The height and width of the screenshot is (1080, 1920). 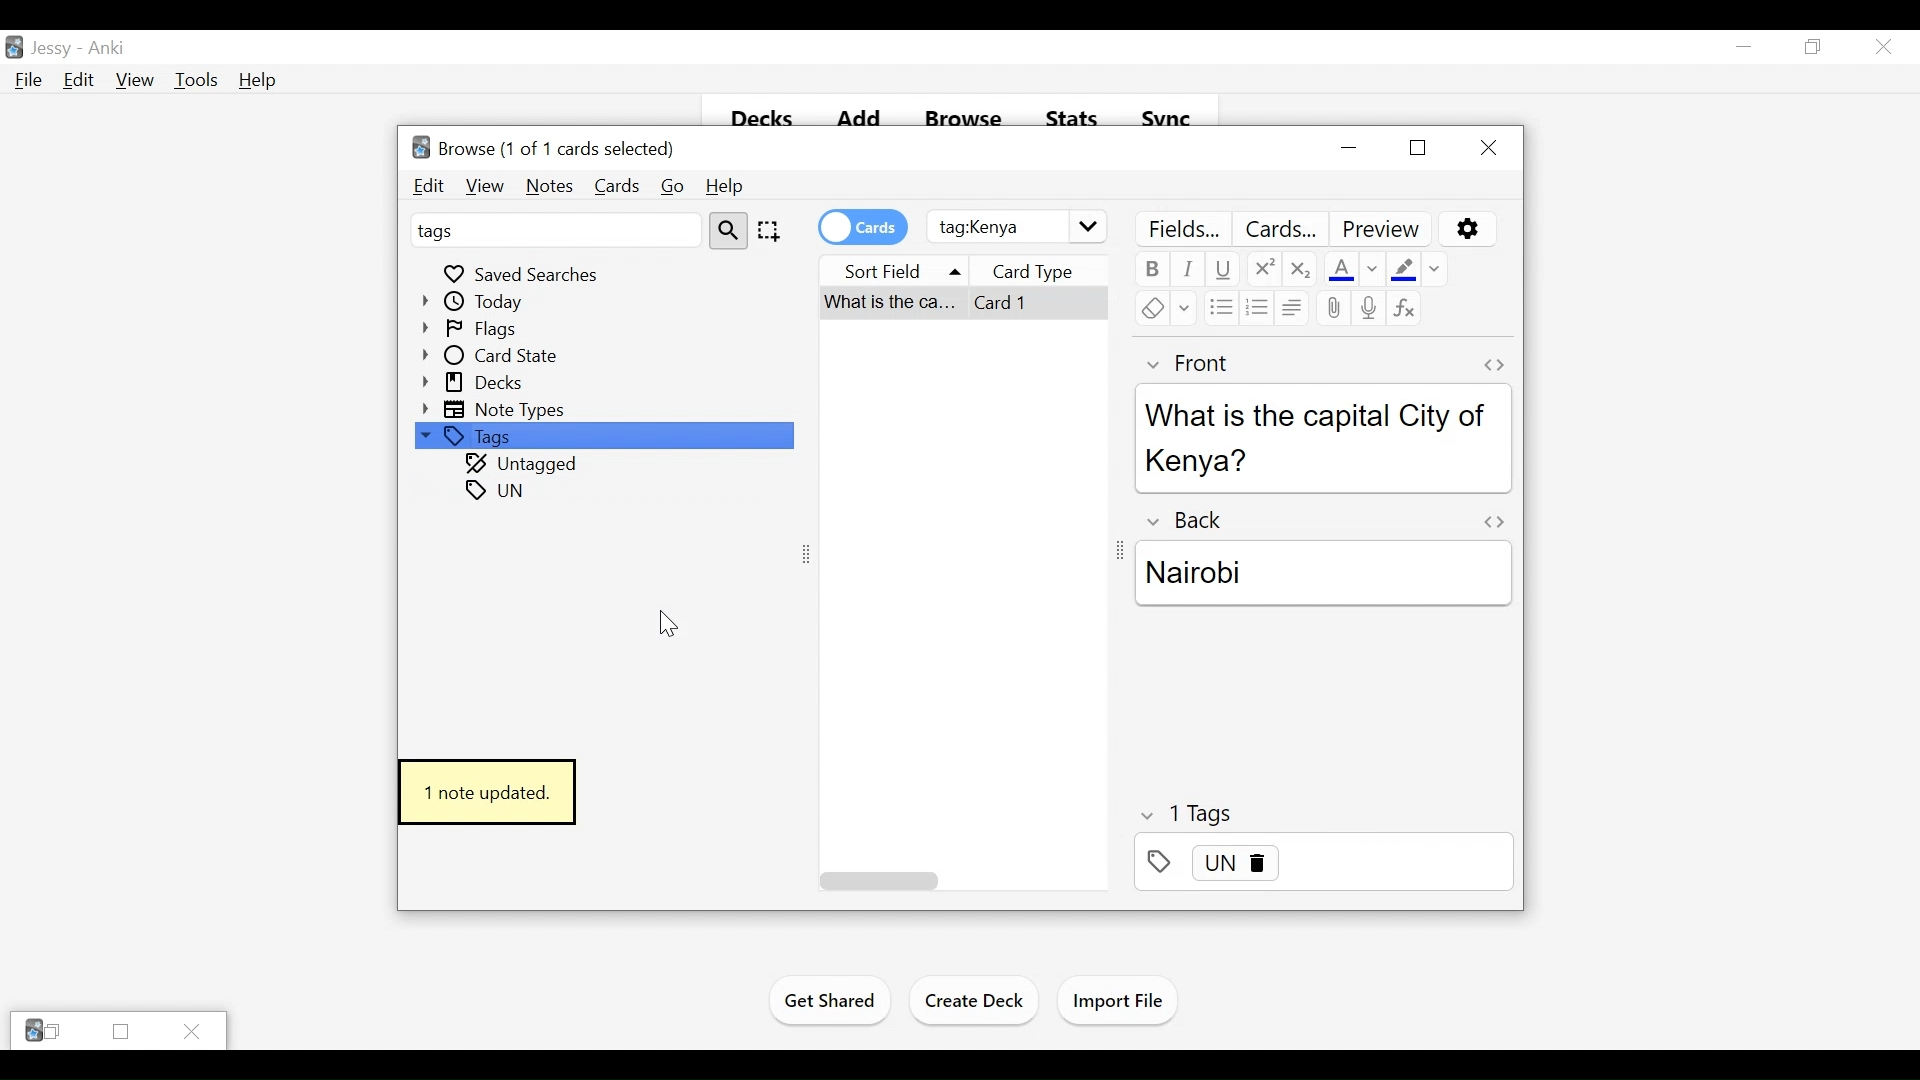 I want to click on Note Types, so click(x=497, y=409).